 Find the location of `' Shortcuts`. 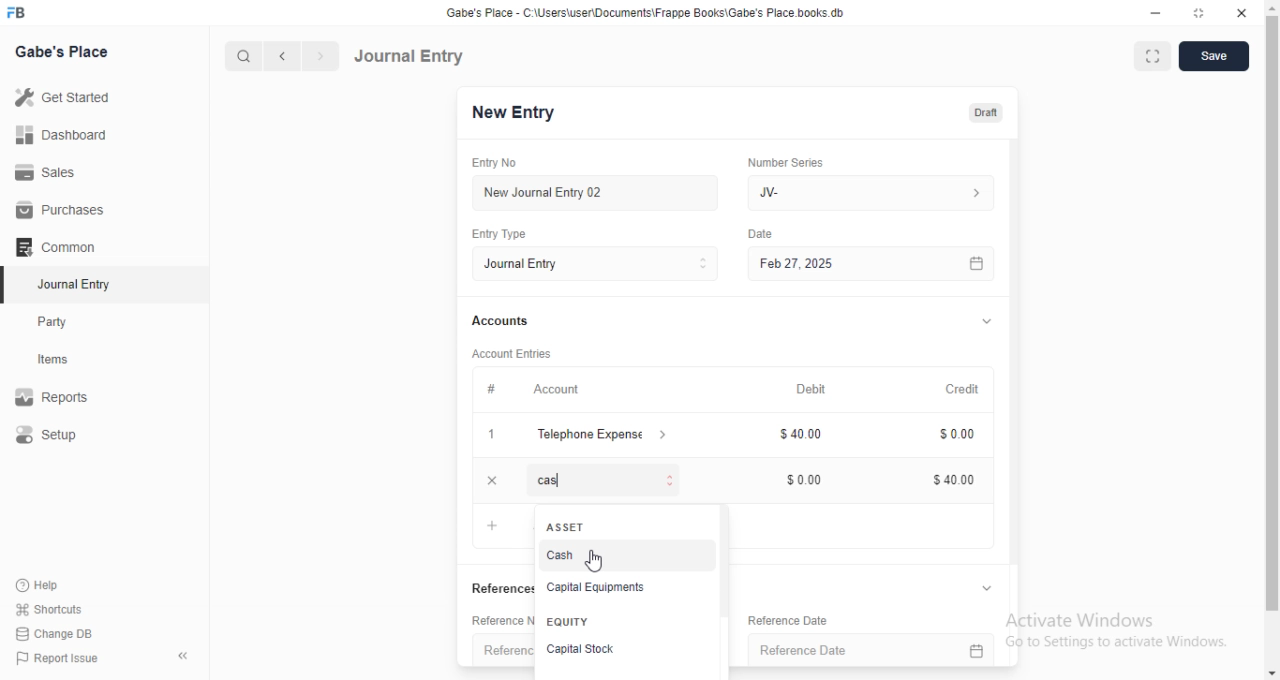

' Shortcuts is located at coordinates (50, 608).